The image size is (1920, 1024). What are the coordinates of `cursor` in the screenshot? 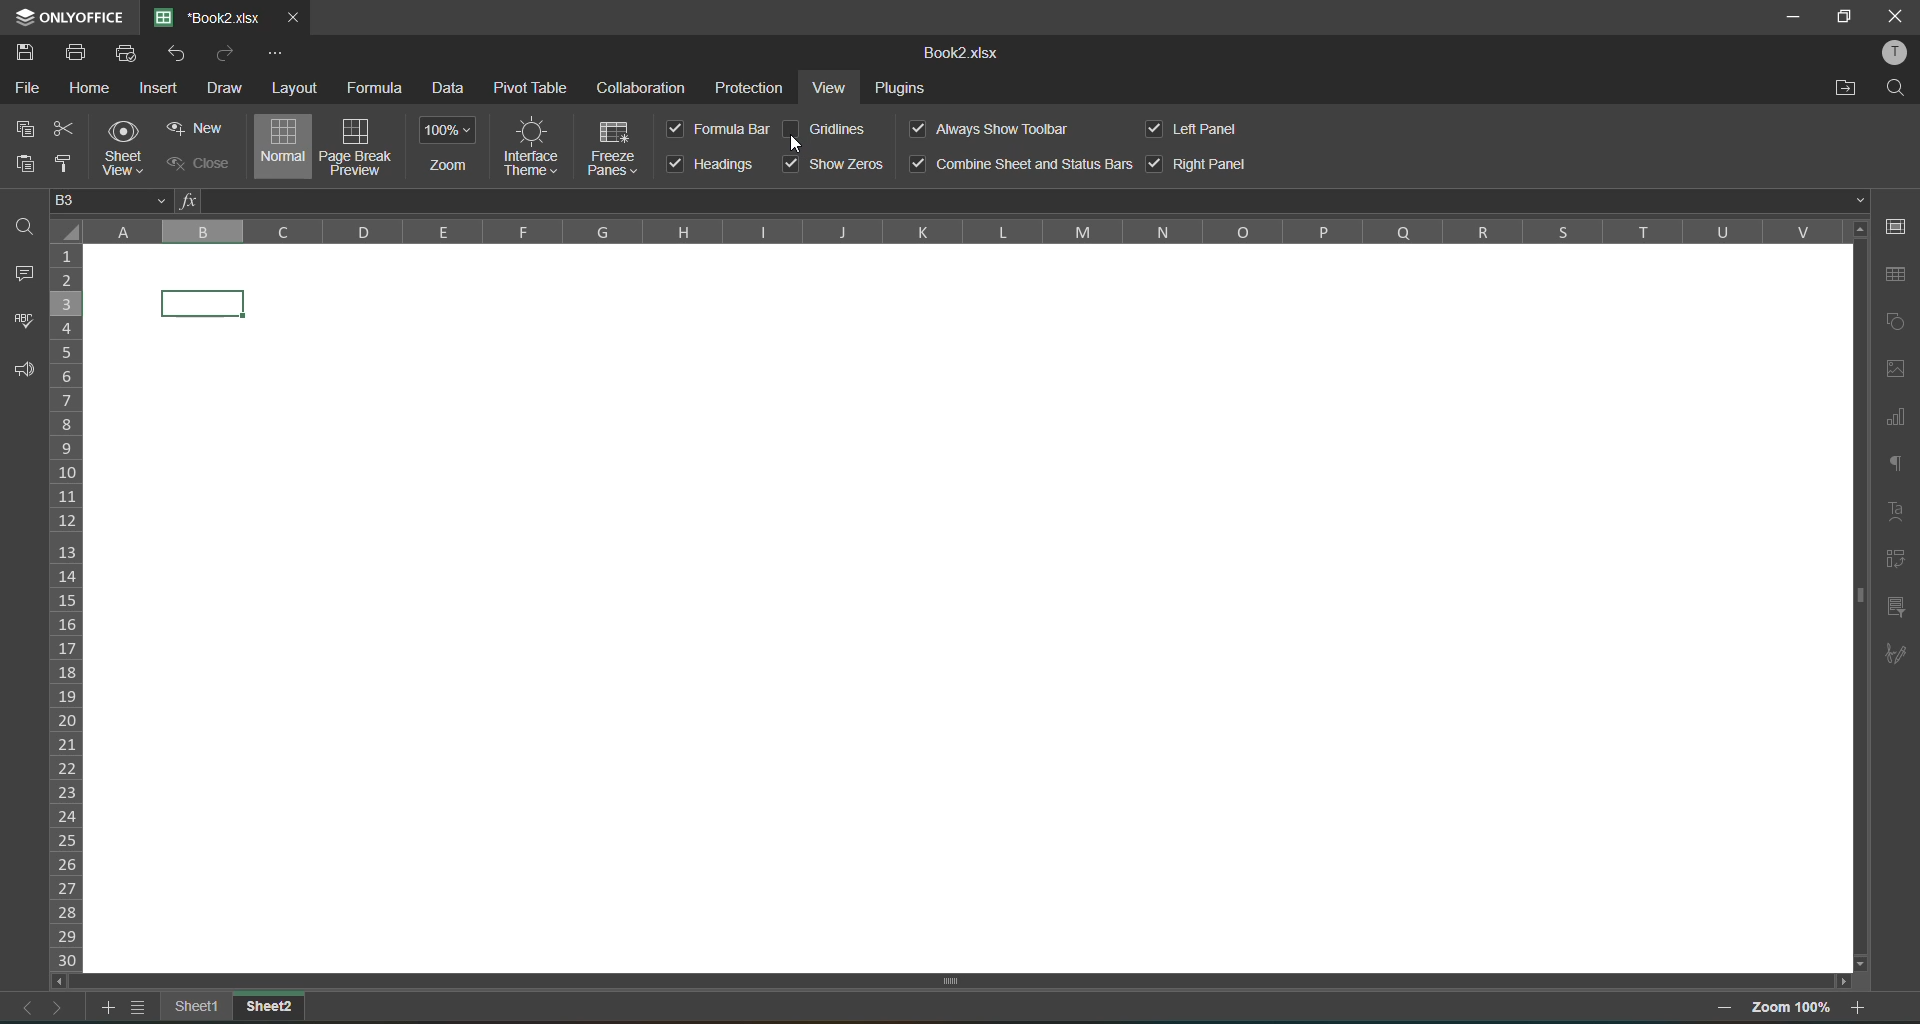 It's located at (796, 148).